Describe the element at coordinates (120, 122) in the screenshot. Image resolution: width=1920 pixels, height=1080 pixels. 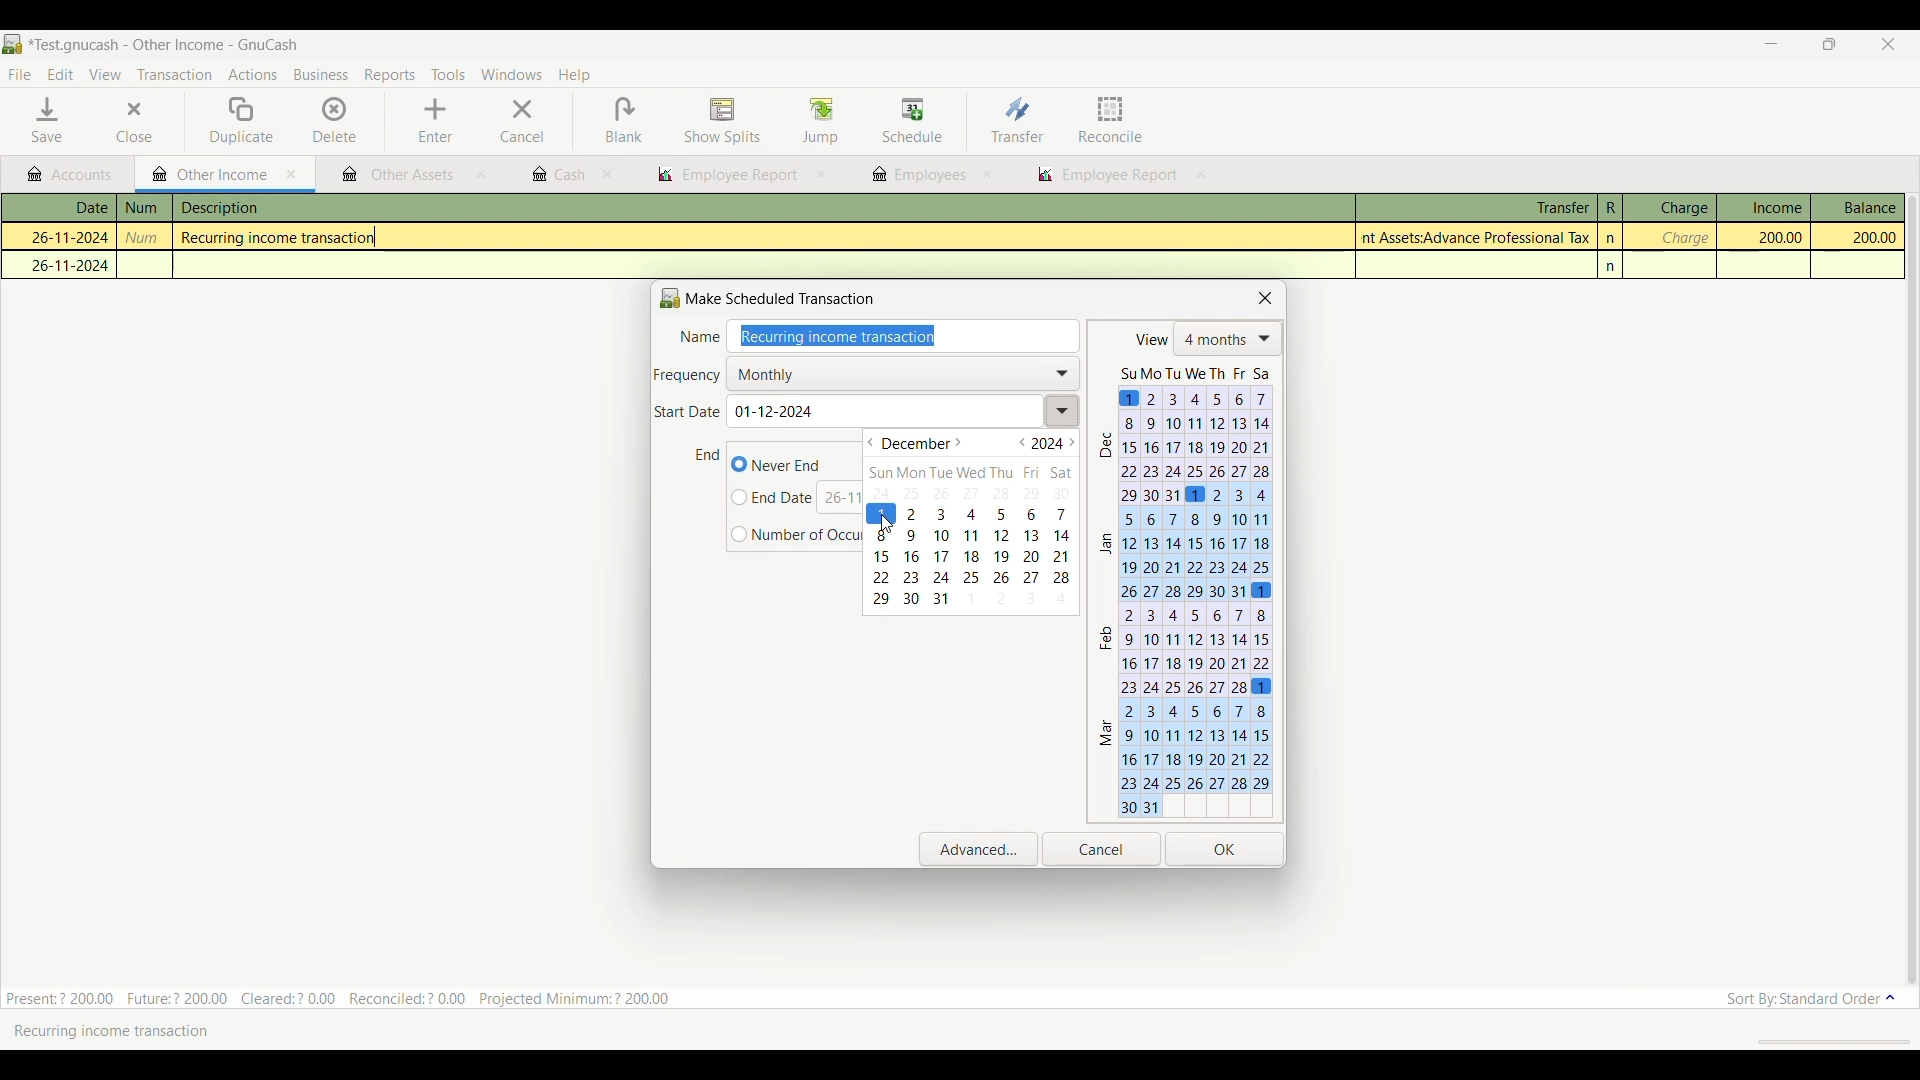
I see `Close` at that location.